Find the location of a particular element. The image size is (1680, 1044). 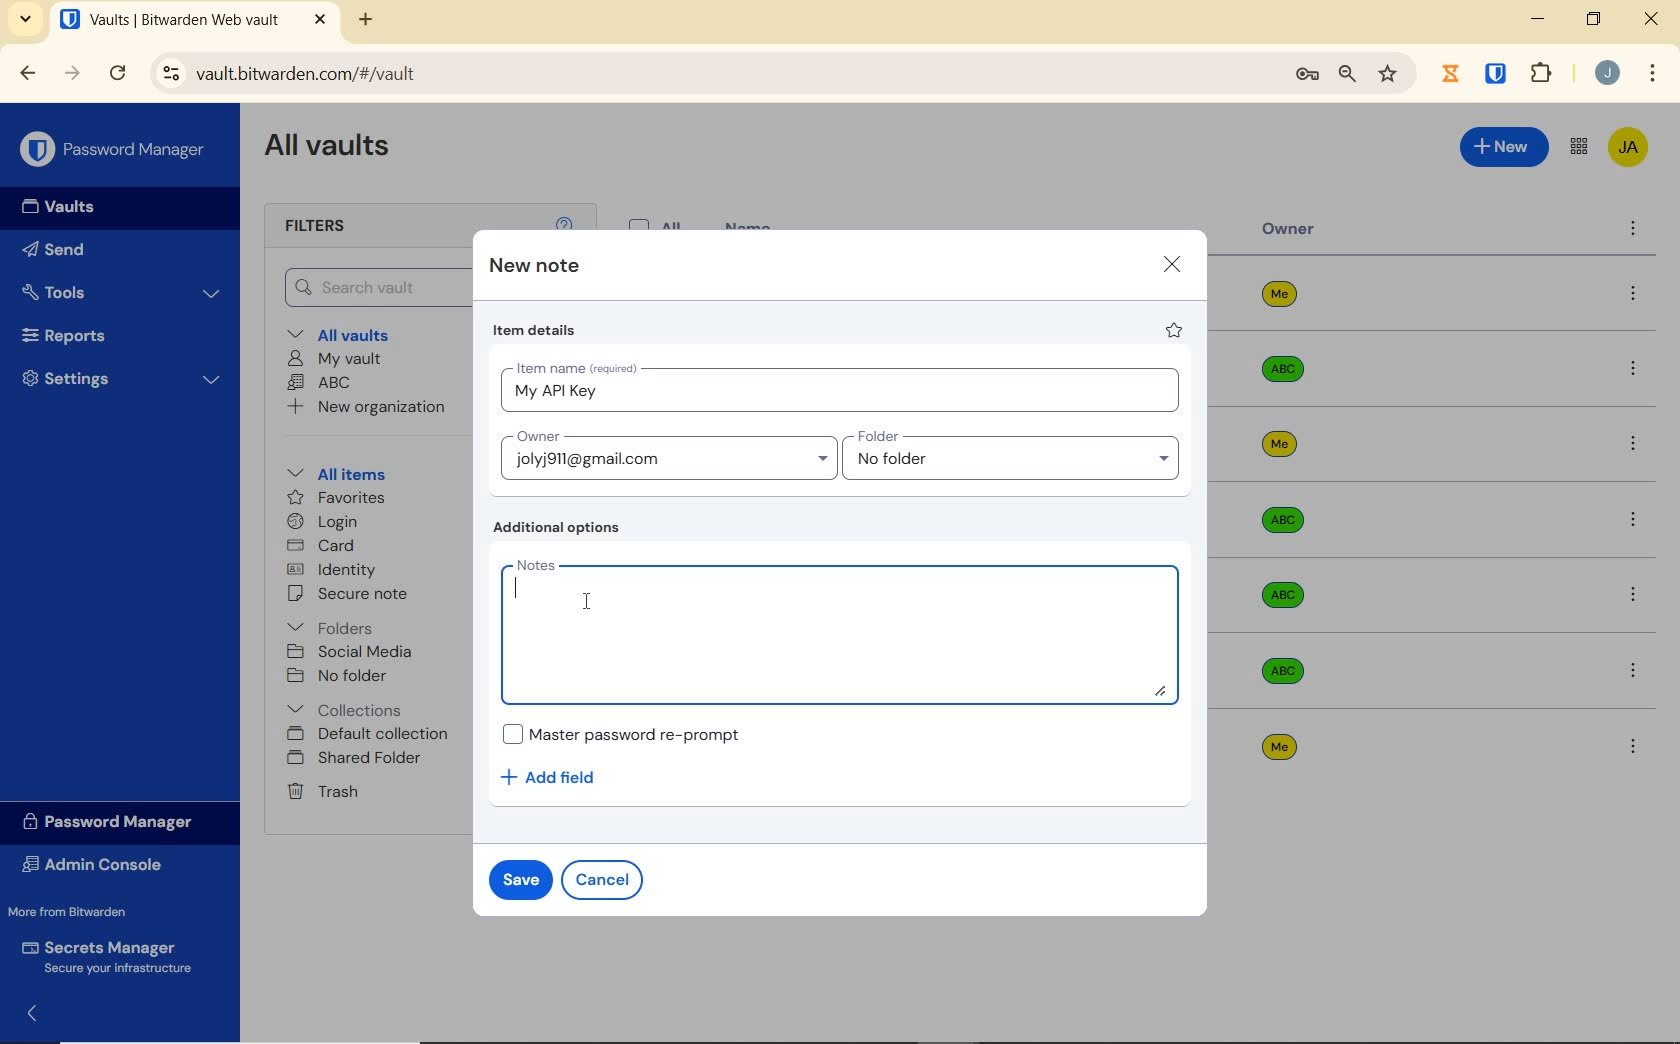

extensions is located at coordinates (1544, 72).